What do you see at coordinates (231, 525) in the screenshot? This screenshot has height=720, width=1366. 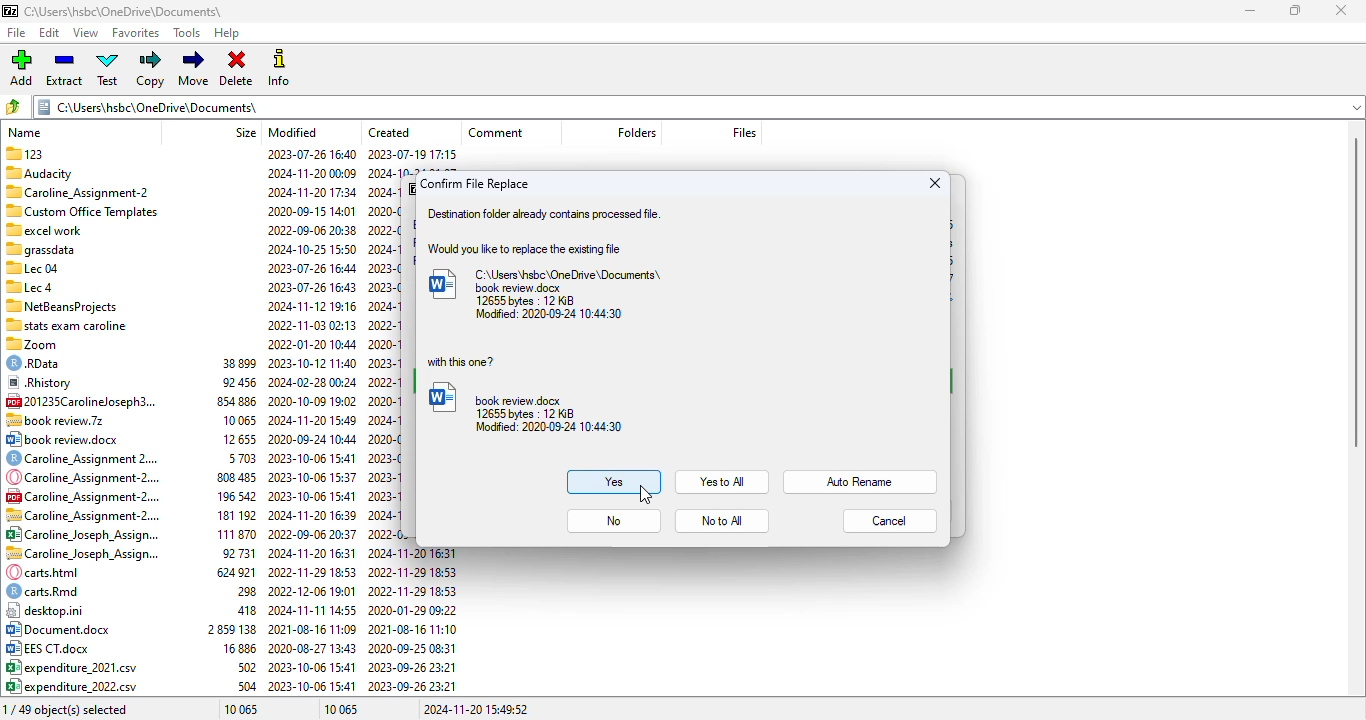 I see `size` at bounding box center [231, 525].